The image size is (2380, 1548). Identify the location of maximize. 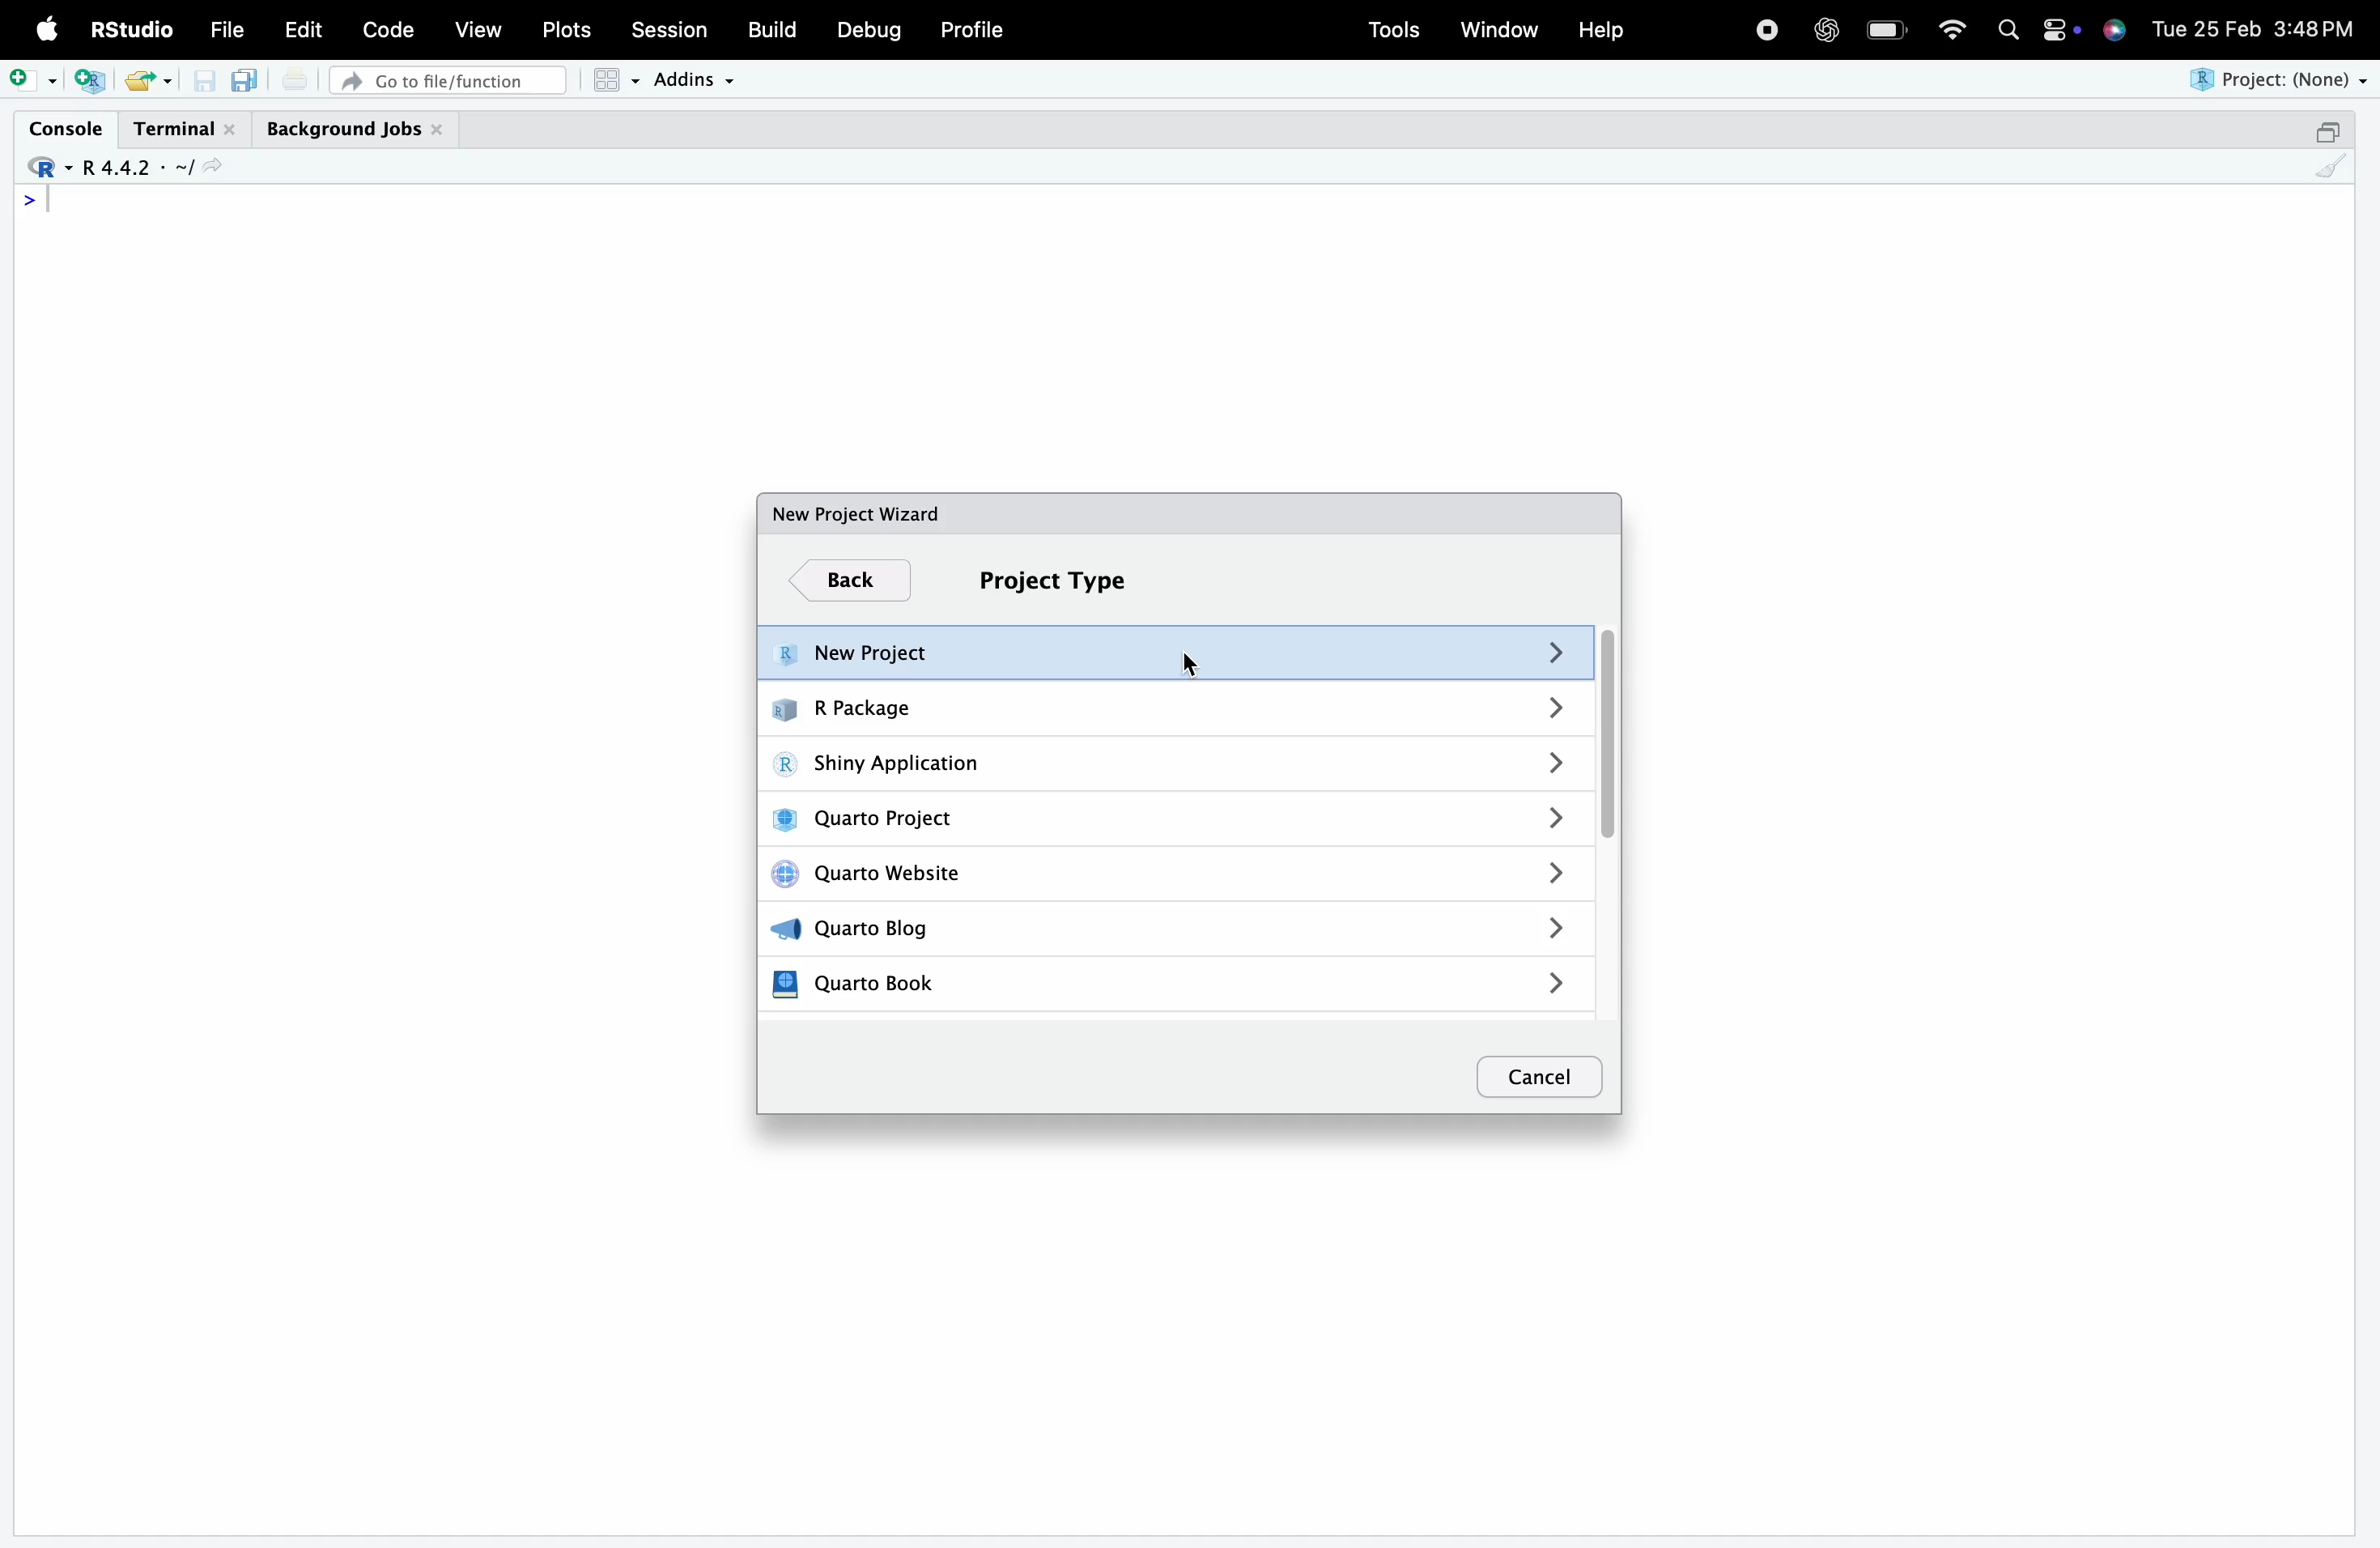
(2326, 131).